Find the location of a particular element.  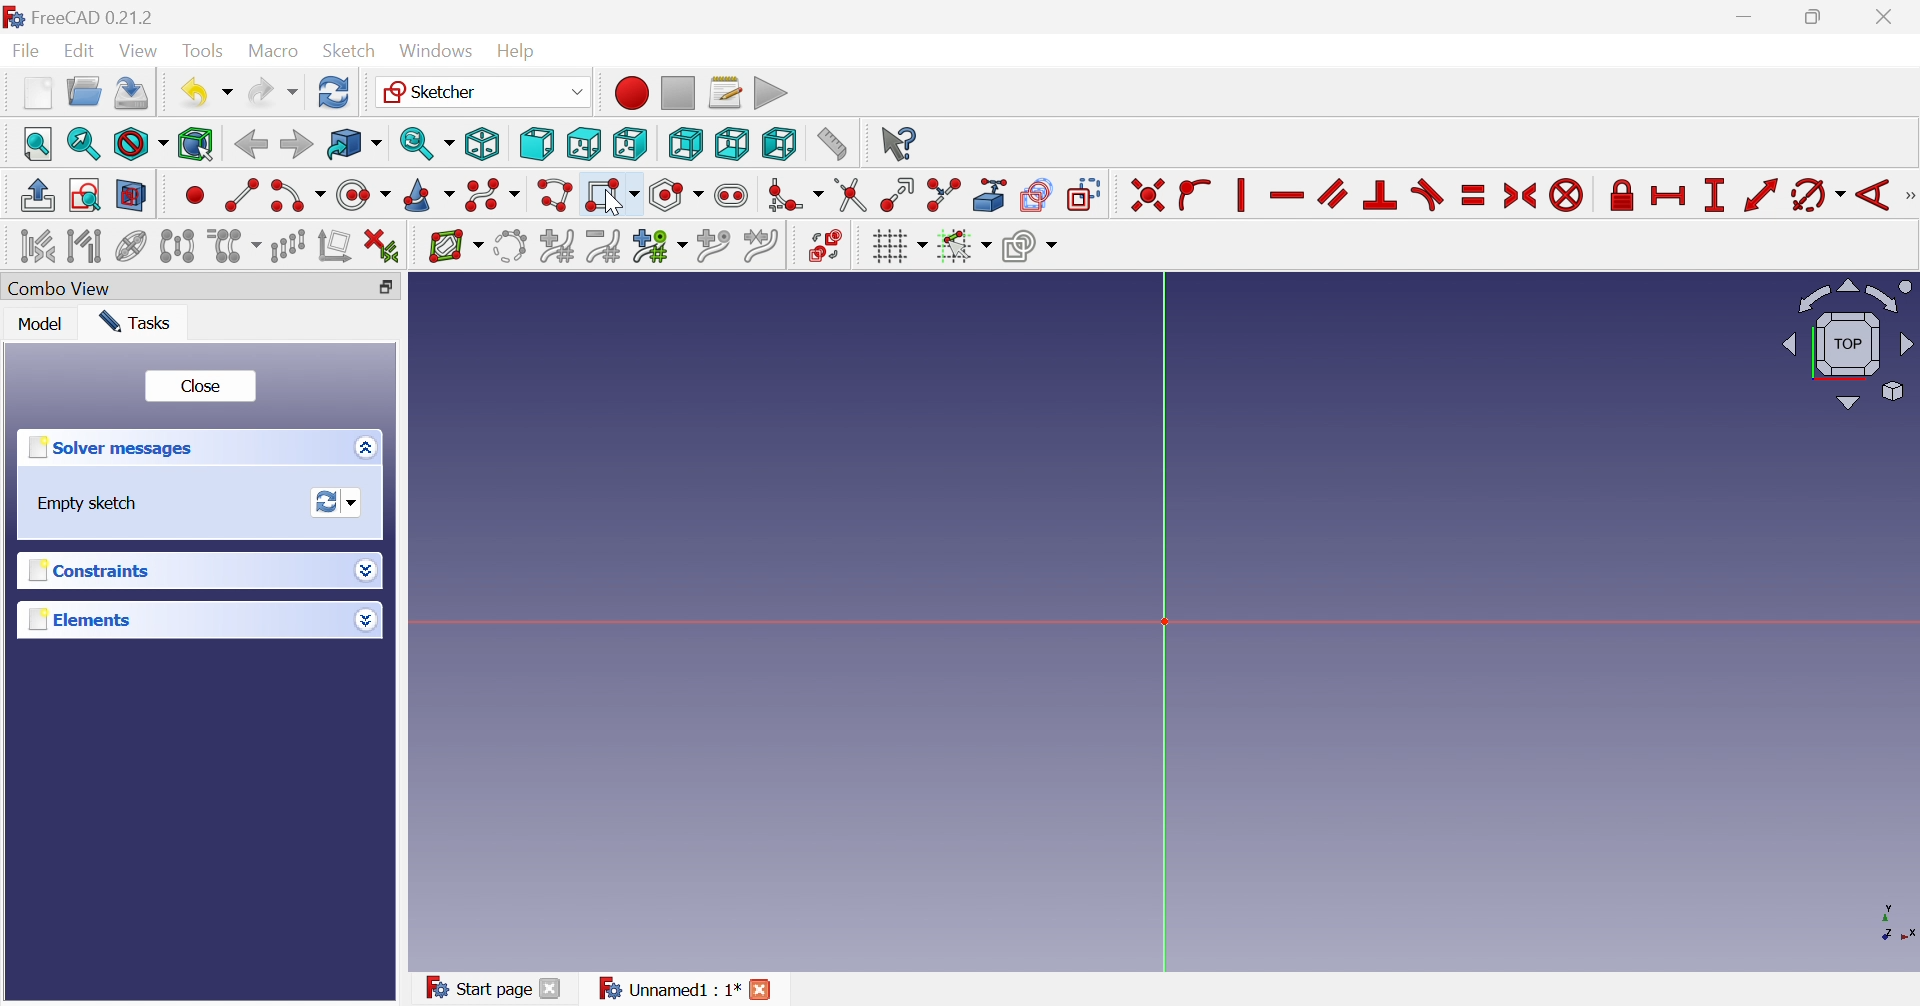

Windows is located at coordinates (436, 52).